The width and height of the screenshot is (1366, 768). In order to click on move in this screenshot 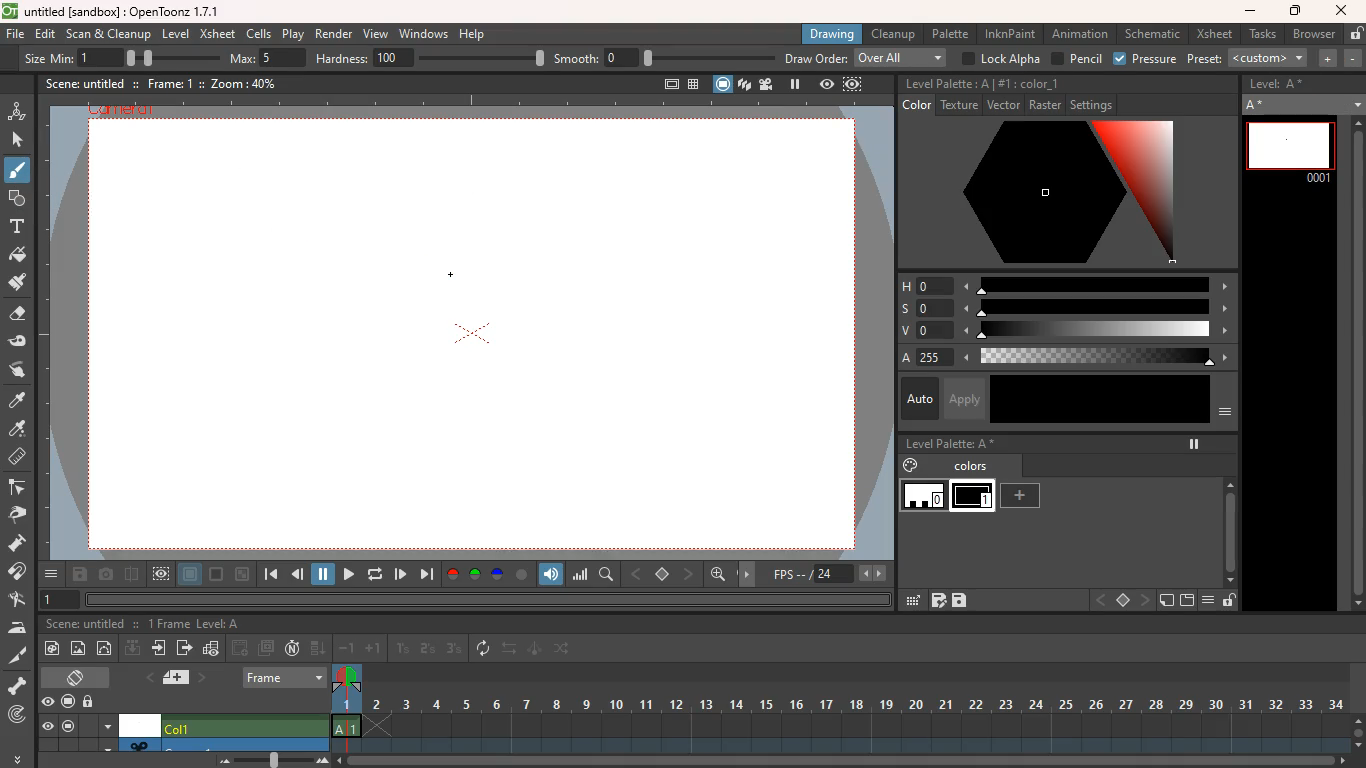, I will do `click(750, 573)`.